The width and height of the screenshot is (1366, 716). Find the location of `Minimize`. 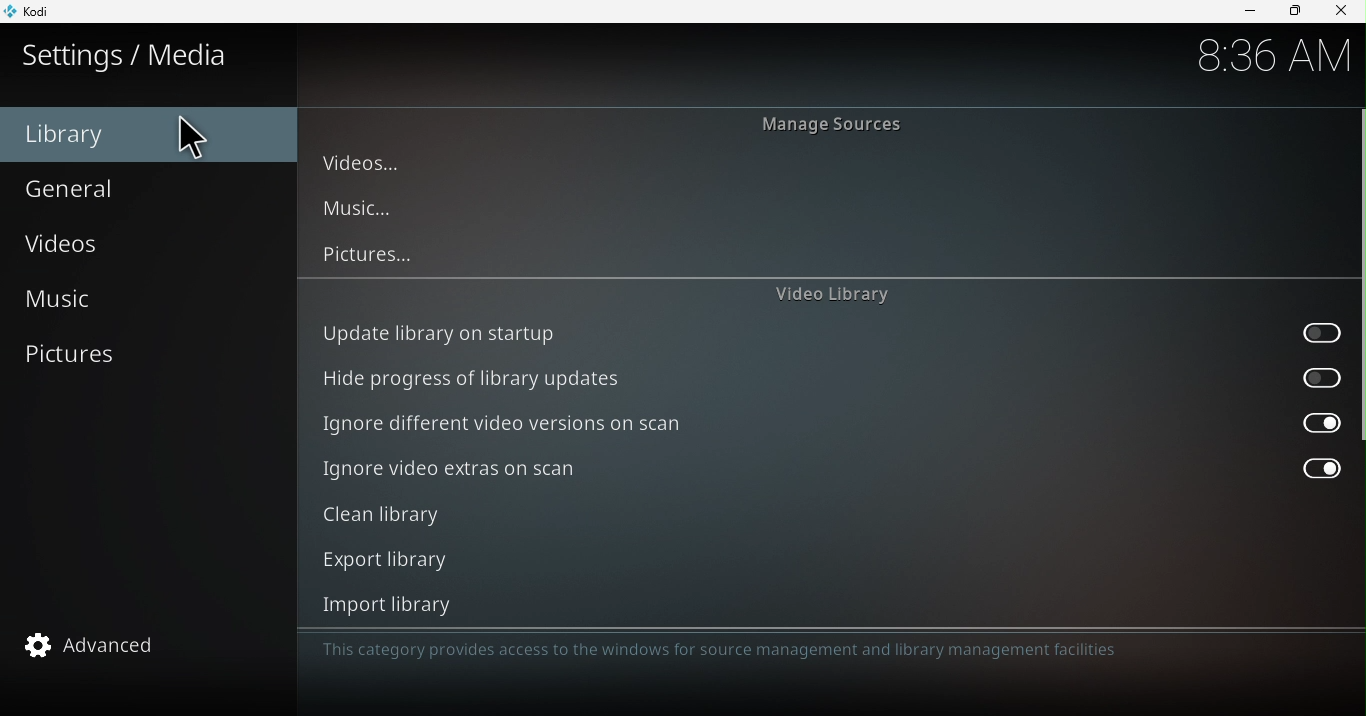

Minimize is located at coordinates (1242, 12).